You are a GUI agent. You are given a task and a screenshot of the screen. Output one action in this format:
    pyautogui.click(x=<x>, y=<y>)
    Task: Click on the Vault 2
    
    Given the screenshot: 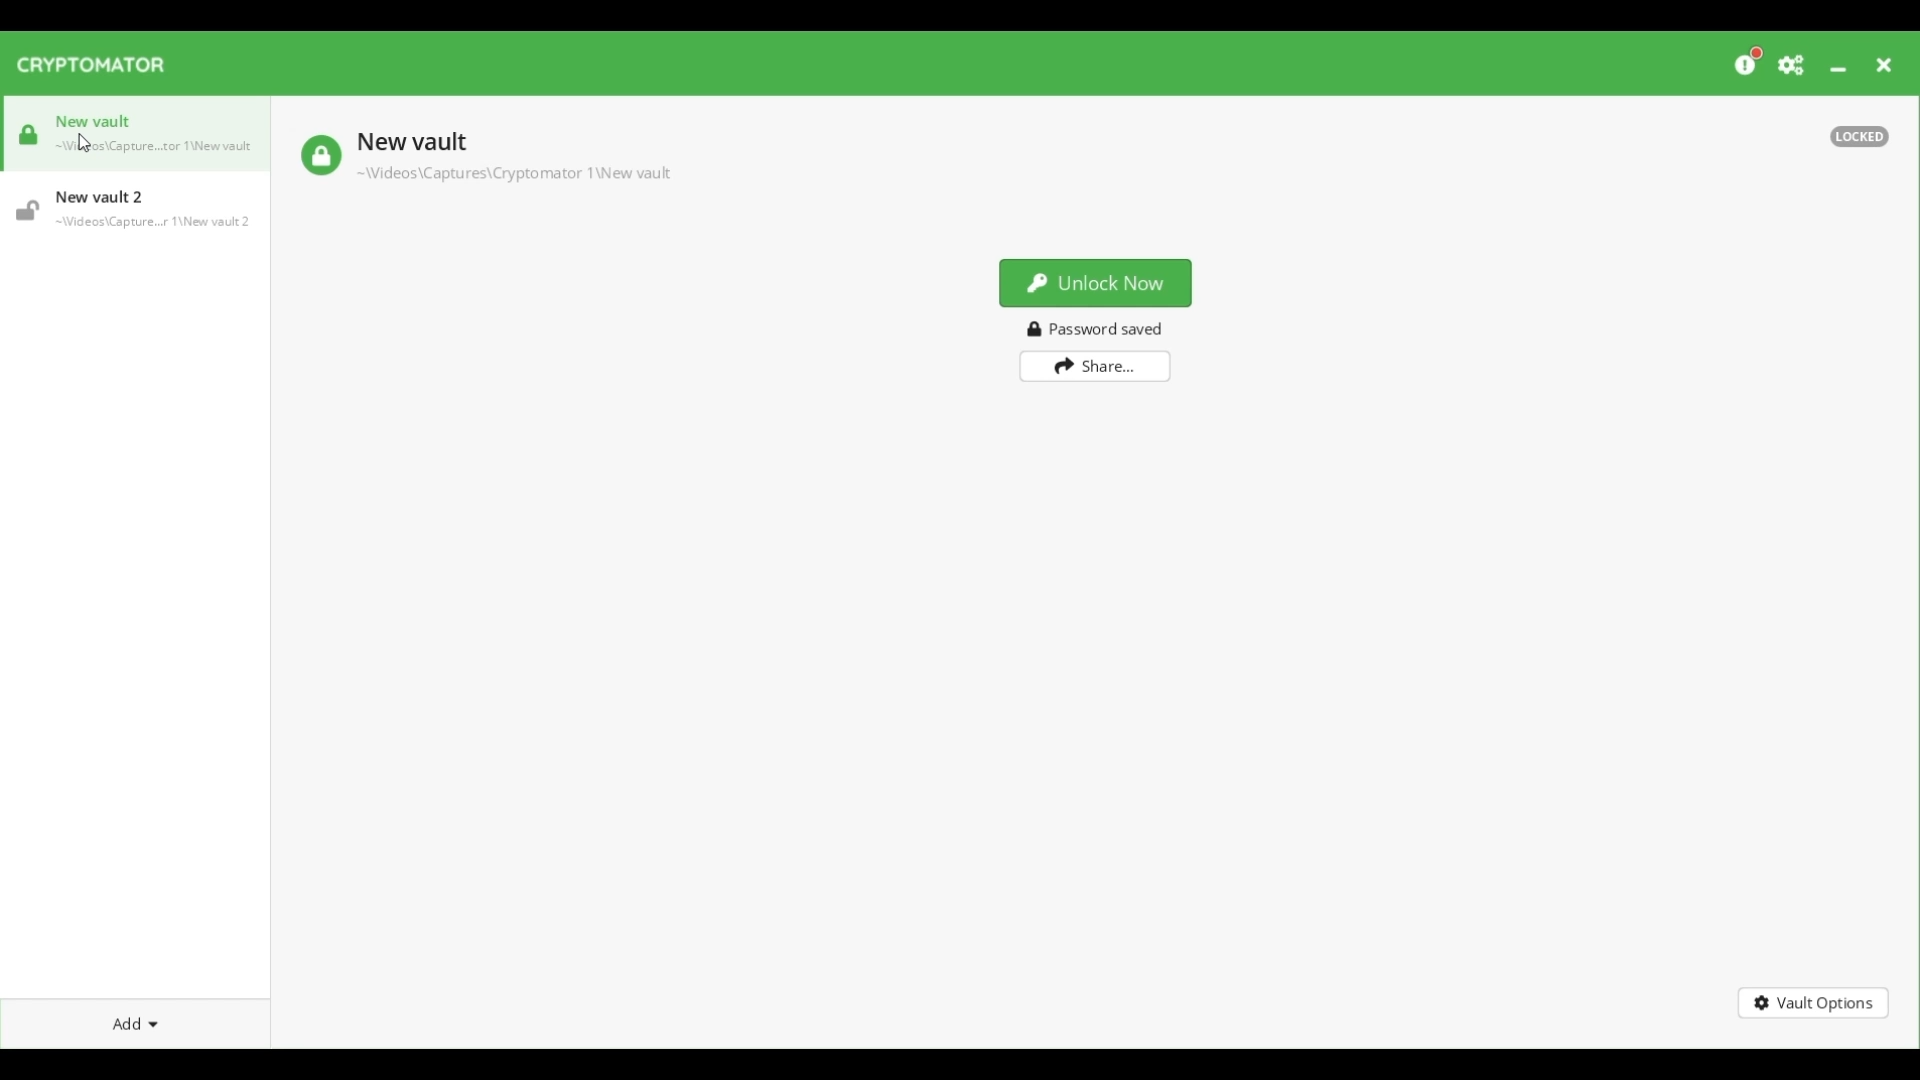 What is the action you would take?
    pyautogui.click(x=134, y=207)
    